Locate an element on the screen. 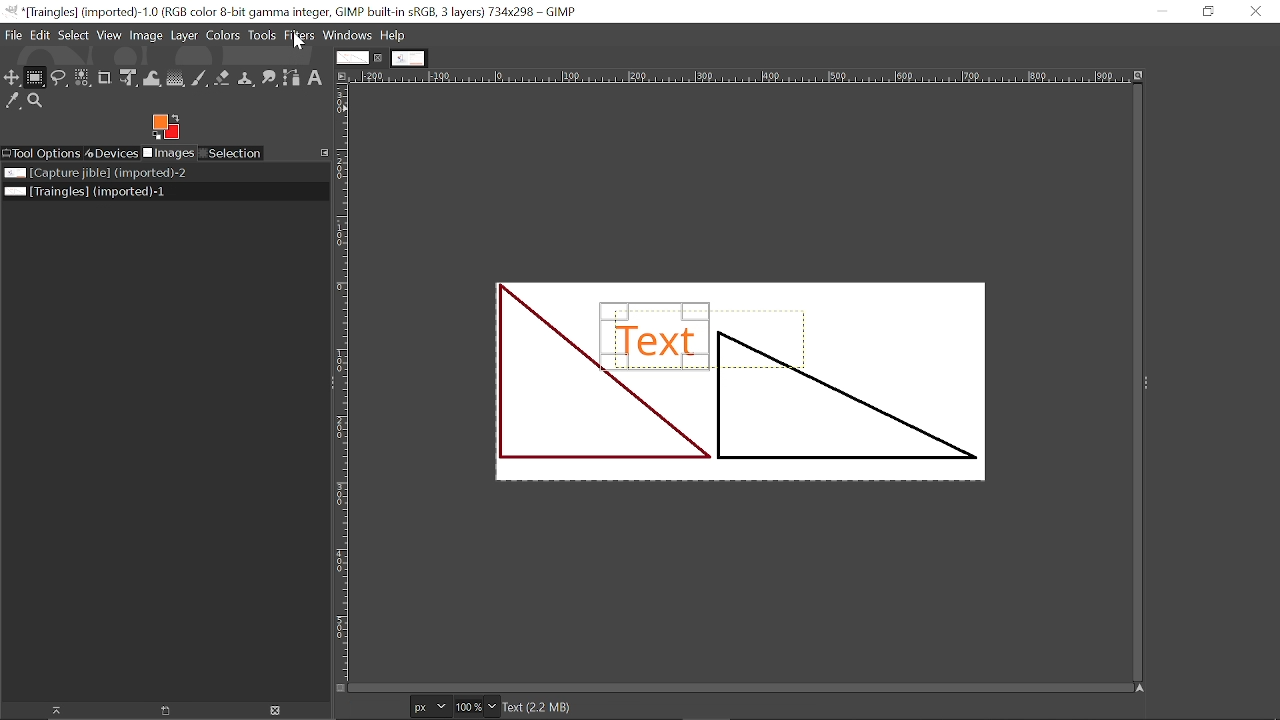  Current window is located at coordinates (294, 12).